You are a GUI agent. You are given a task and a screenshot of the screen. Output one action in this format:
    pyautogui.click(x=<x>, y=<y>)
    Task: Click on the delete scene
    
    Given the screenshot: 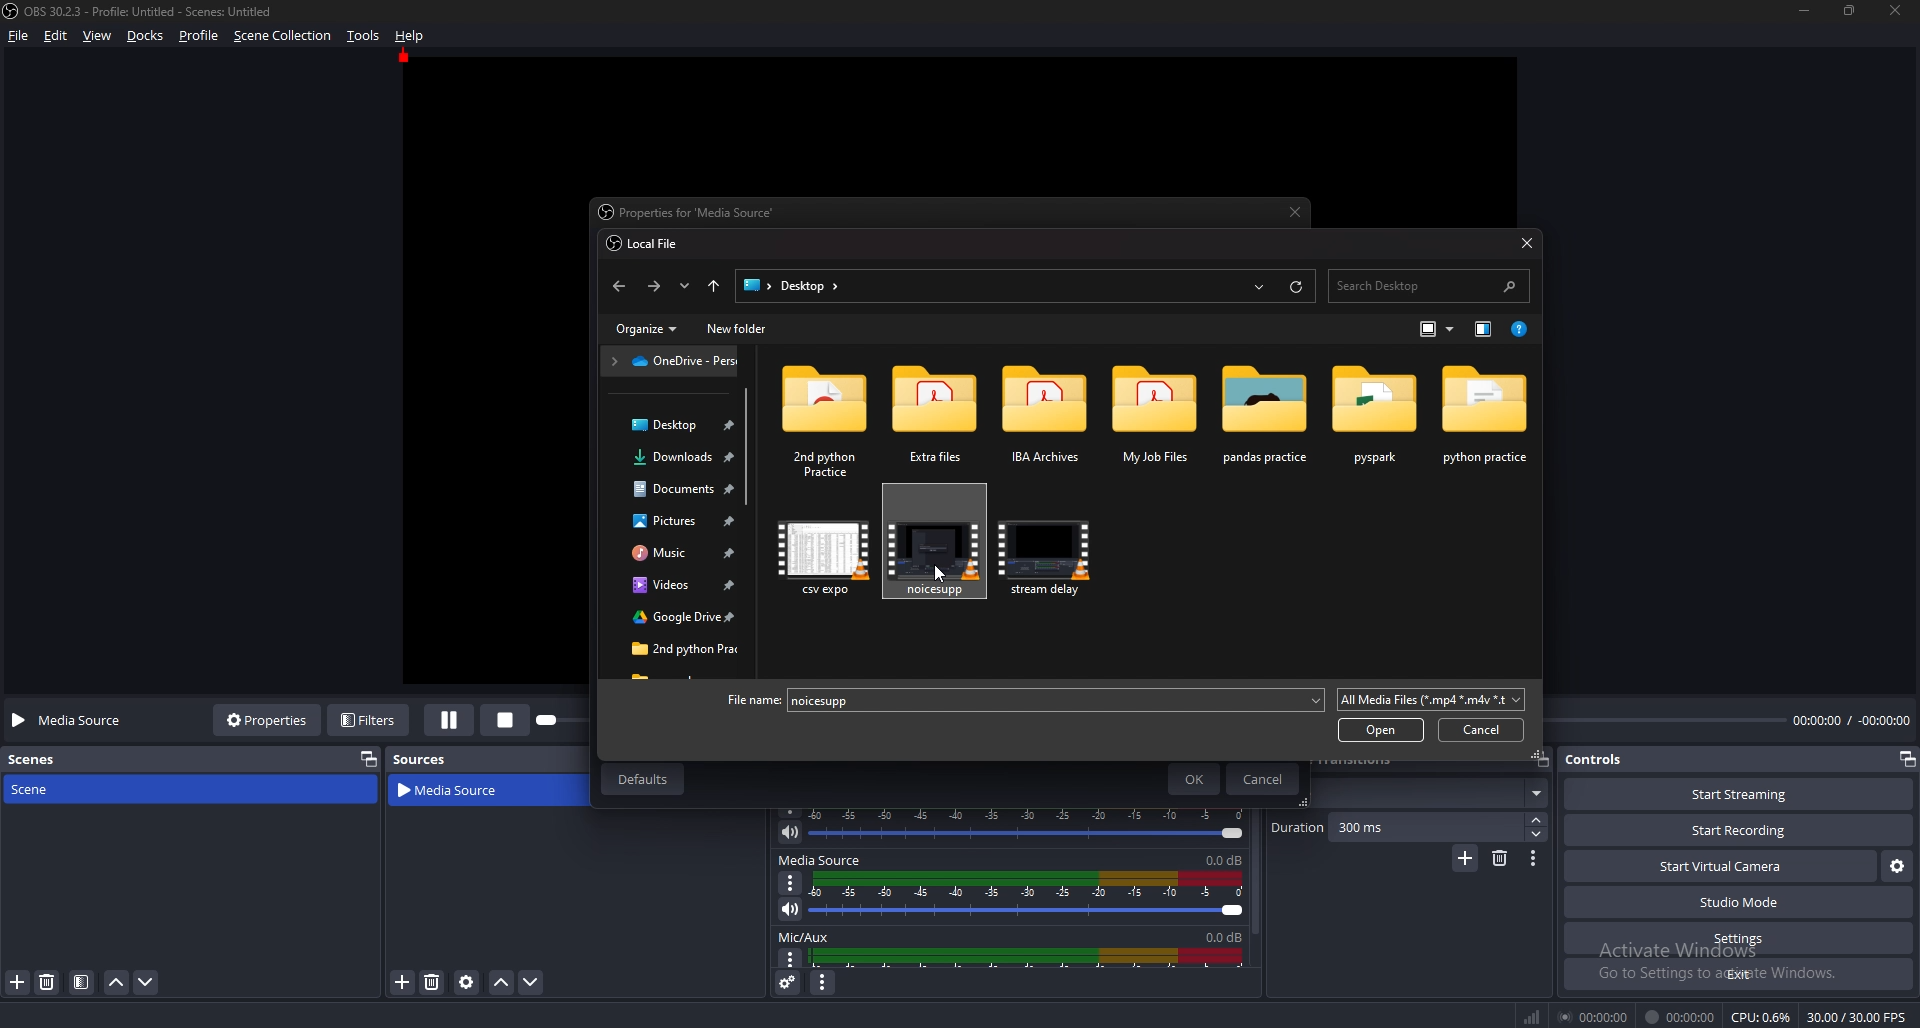 What is the action you would take?
    pyautogui.click(x=48, y=981)
    